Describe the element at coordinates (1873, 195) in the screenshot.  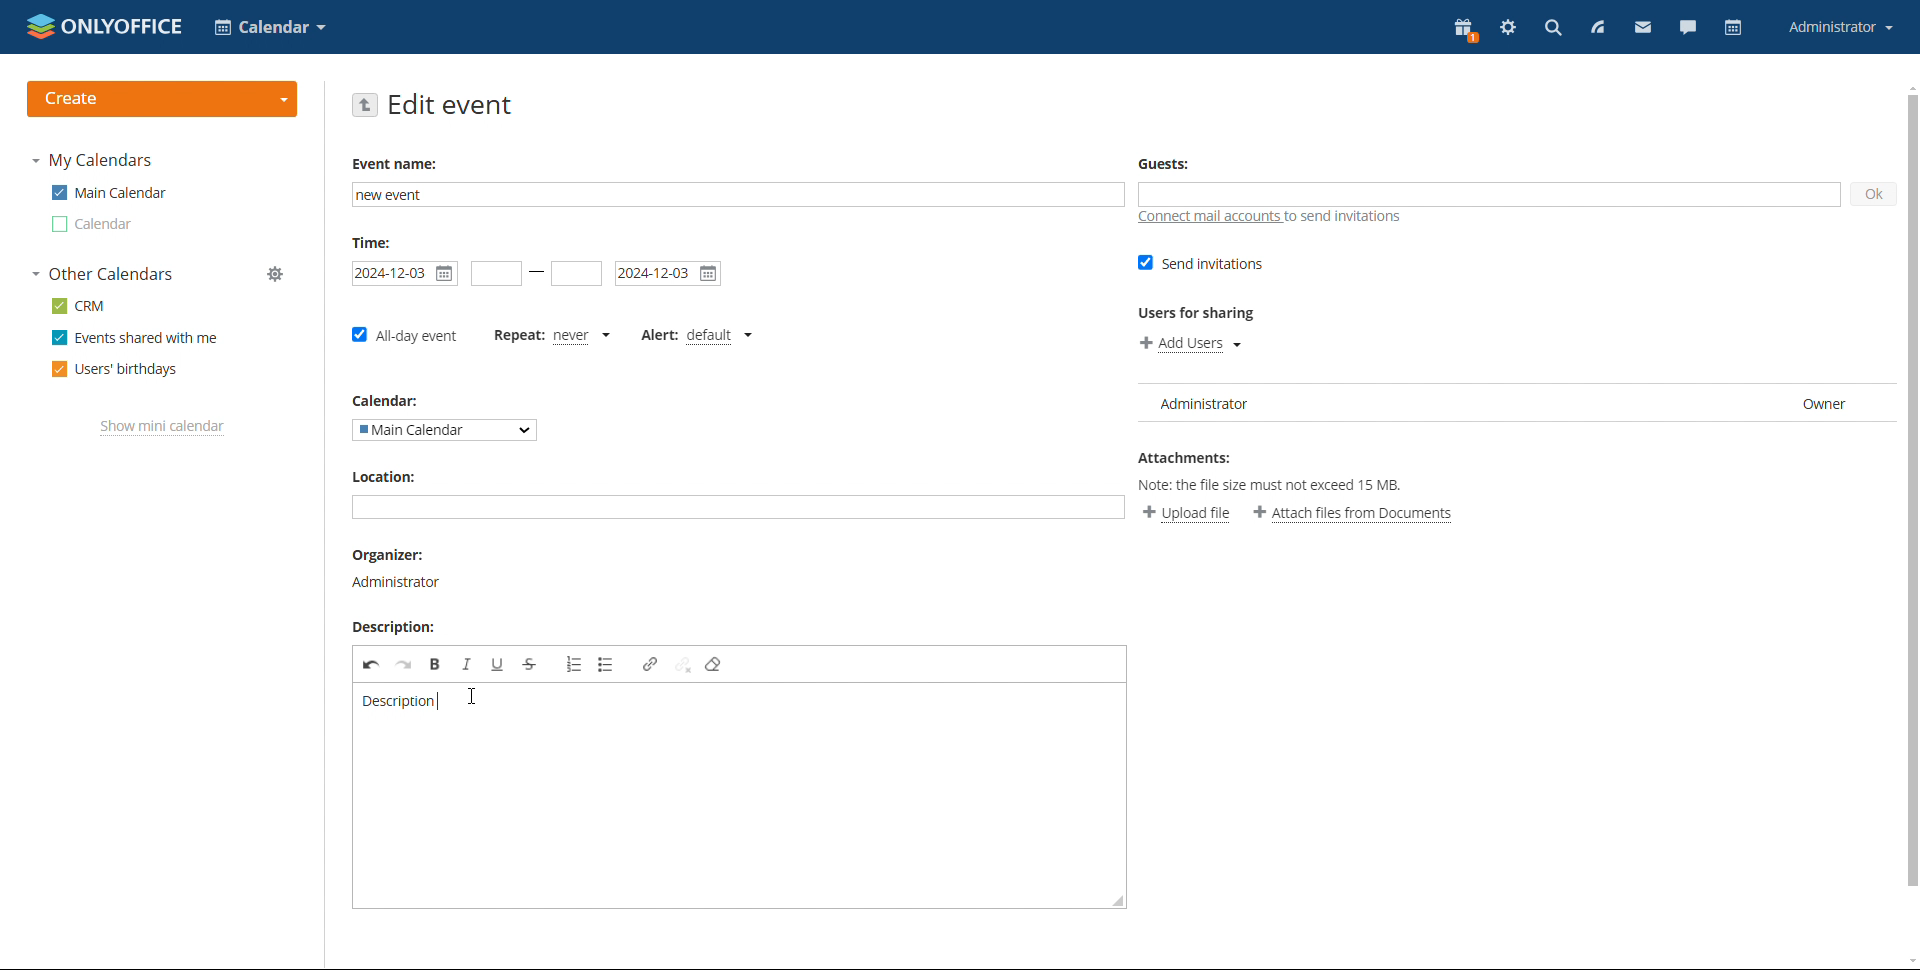
I see `ok` at that location.